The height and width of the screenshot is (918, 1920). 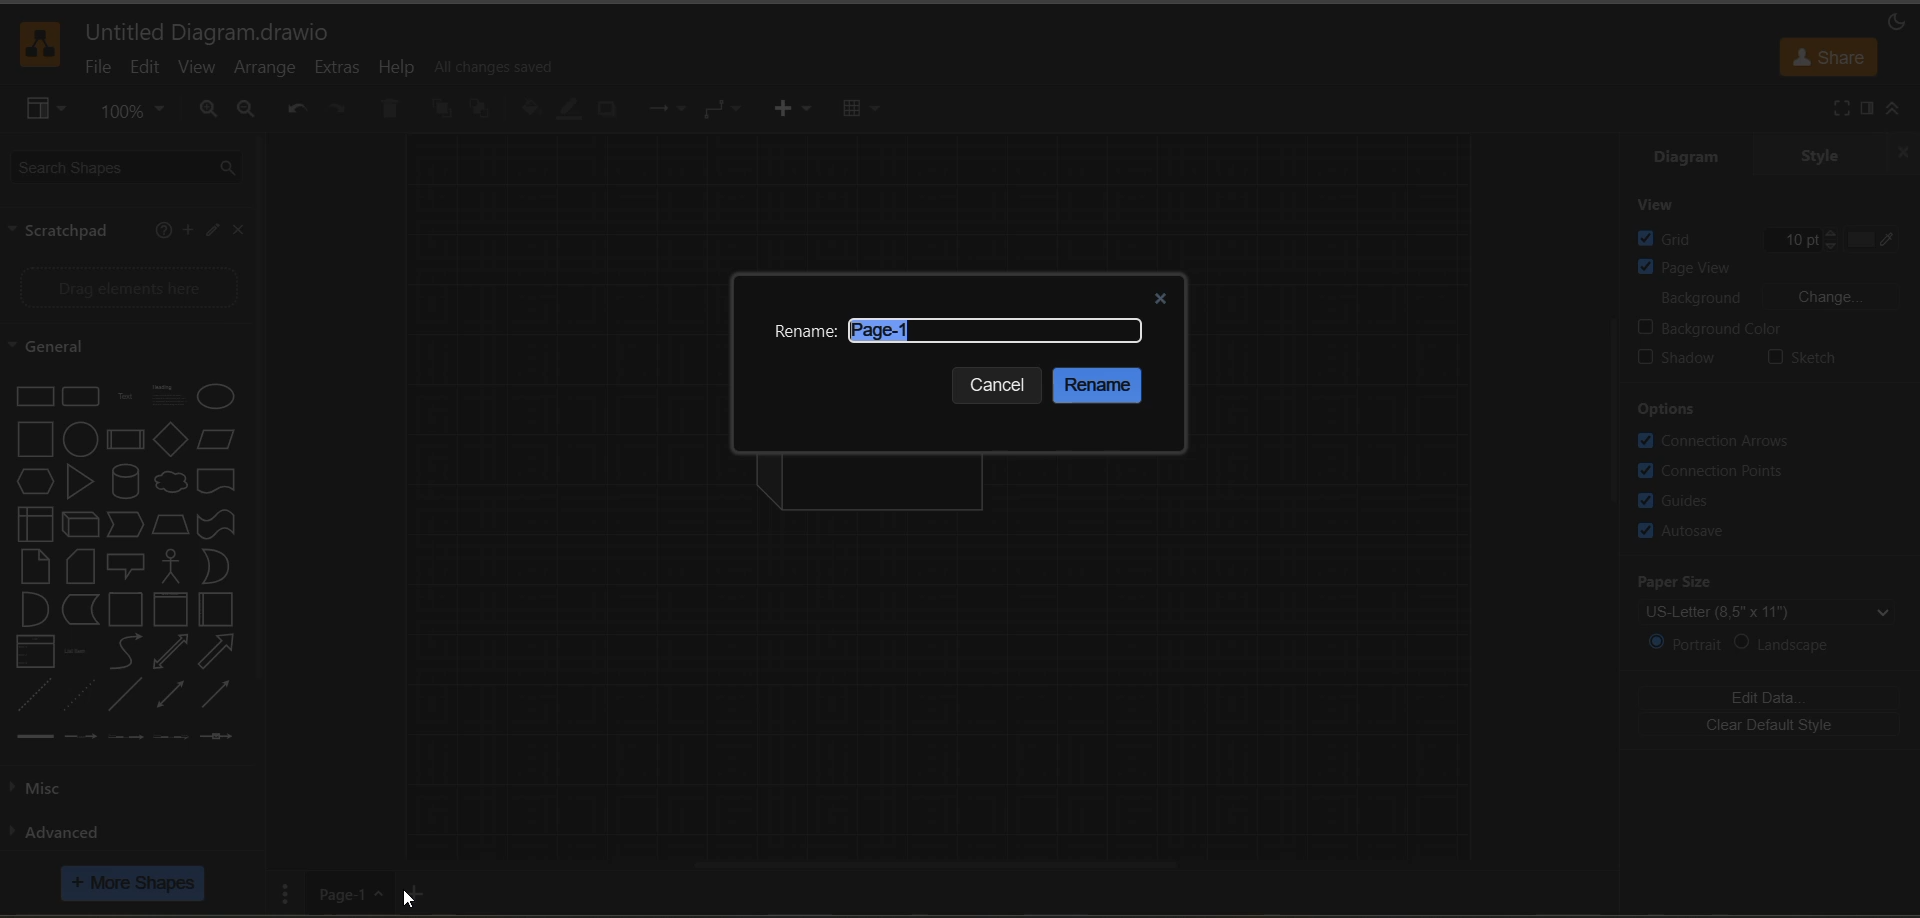 I want to click on misc, so click(x=56, y=788).